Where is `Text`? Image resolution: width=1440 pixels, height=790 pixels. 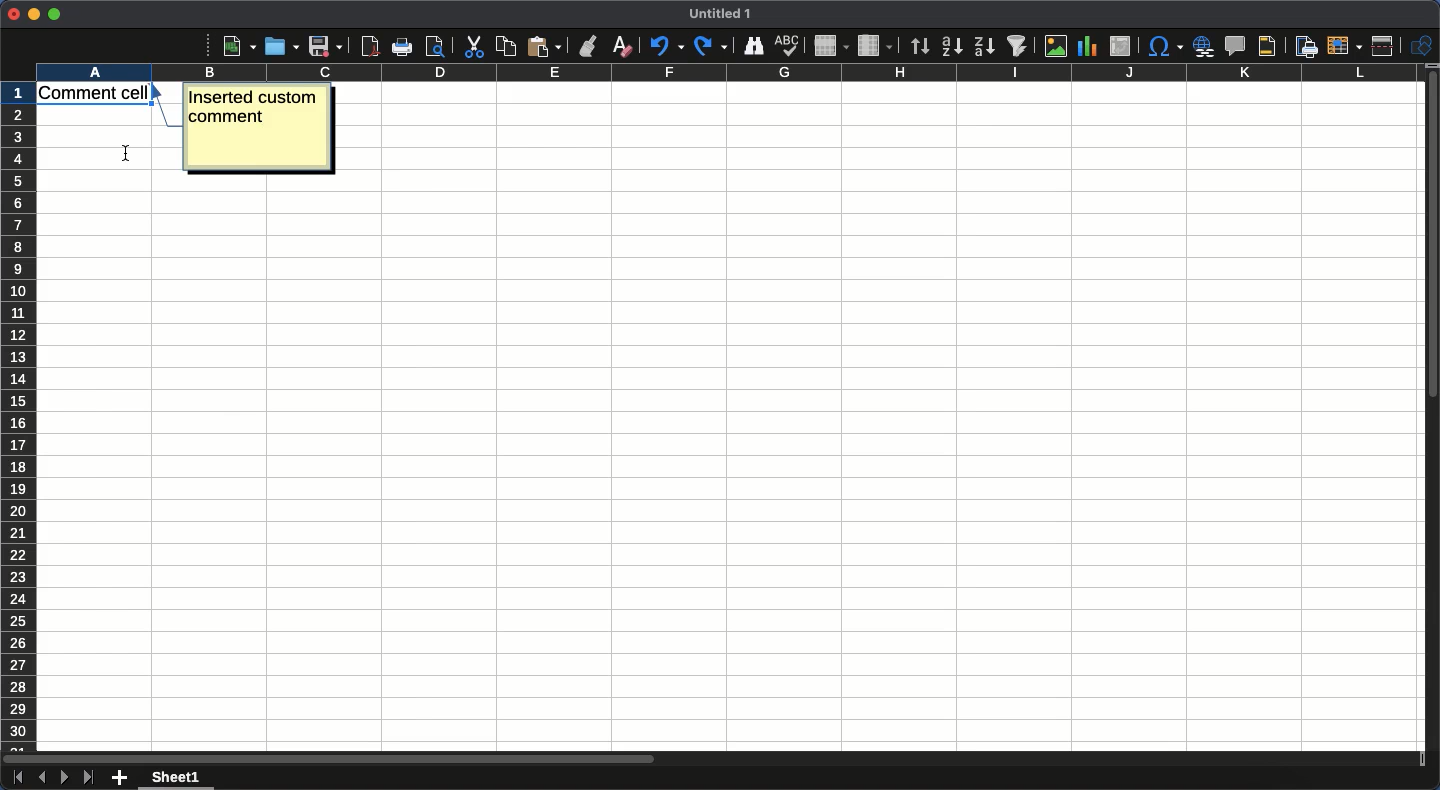 Text is located at coordinates (256, 106).